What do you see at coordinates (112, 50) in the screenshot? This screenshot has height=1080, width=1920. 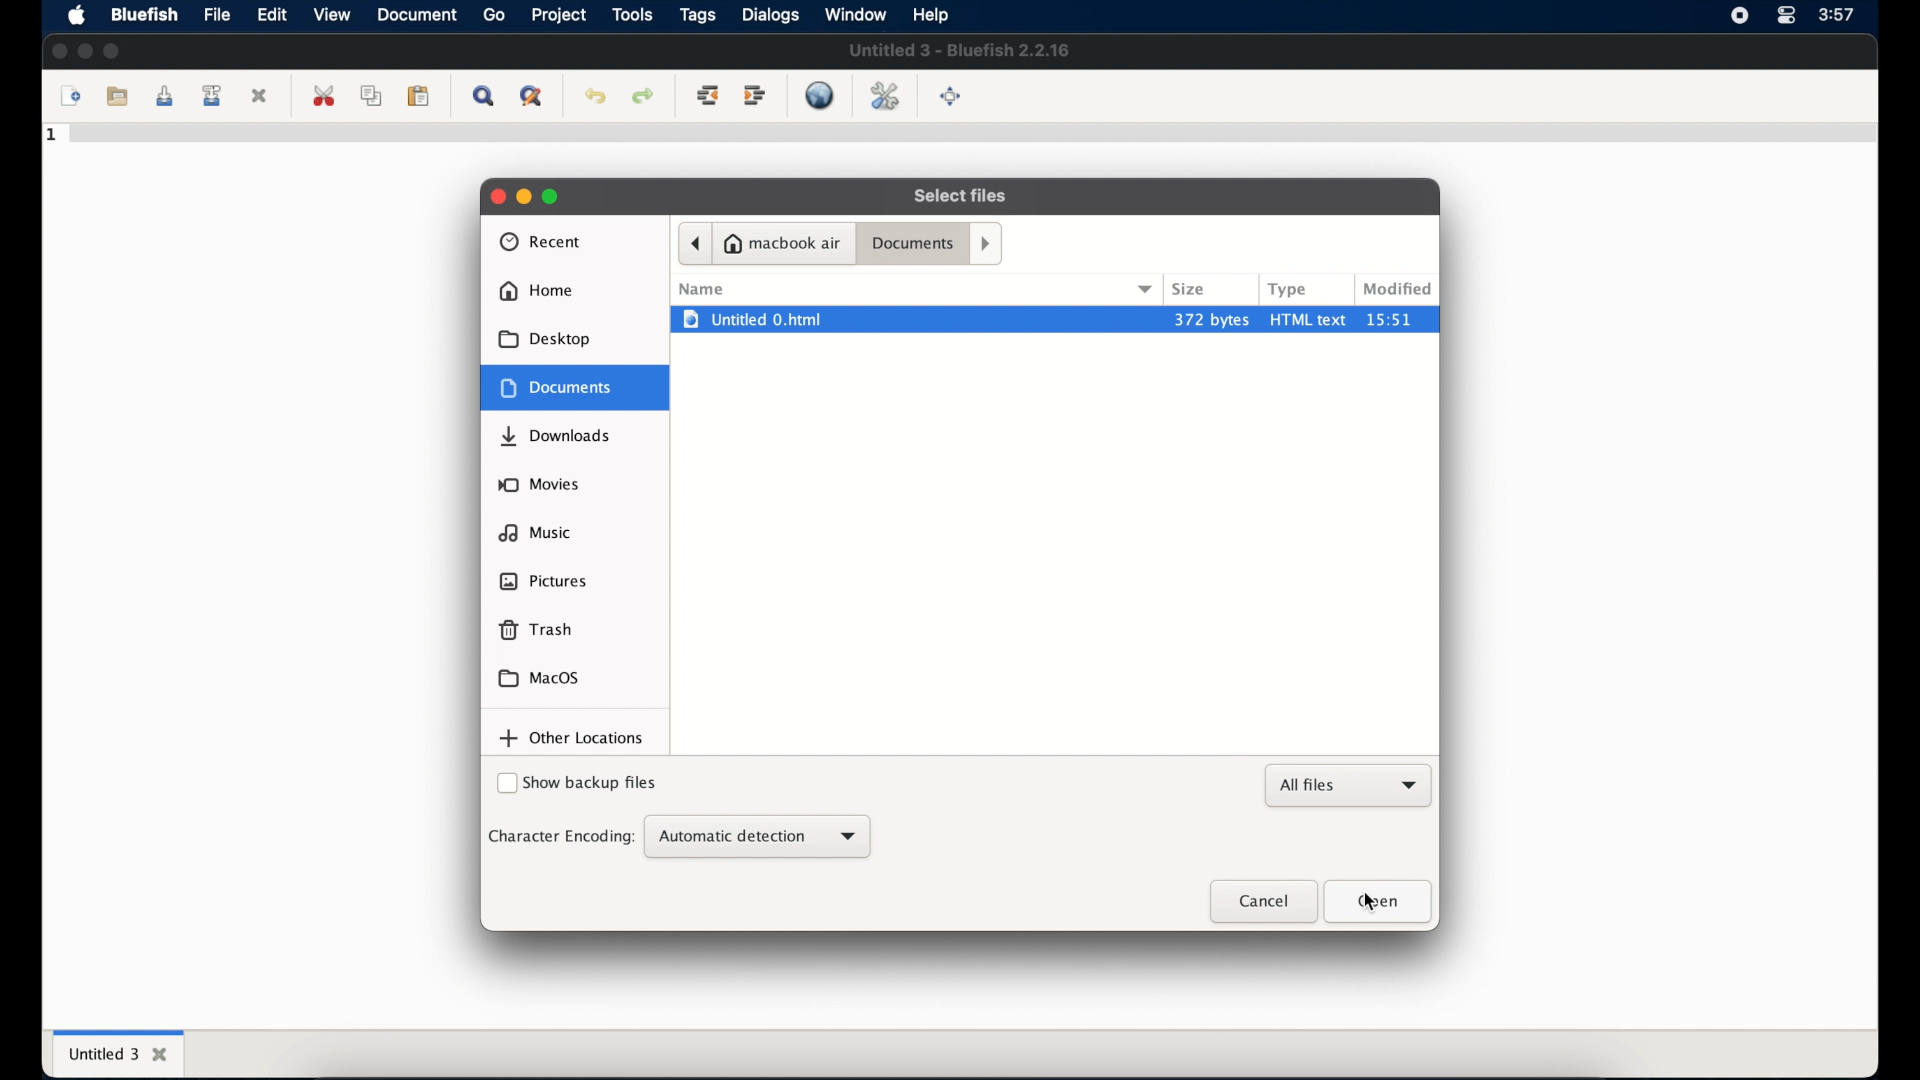 I see `maximize` at bounding box center [112, 50].